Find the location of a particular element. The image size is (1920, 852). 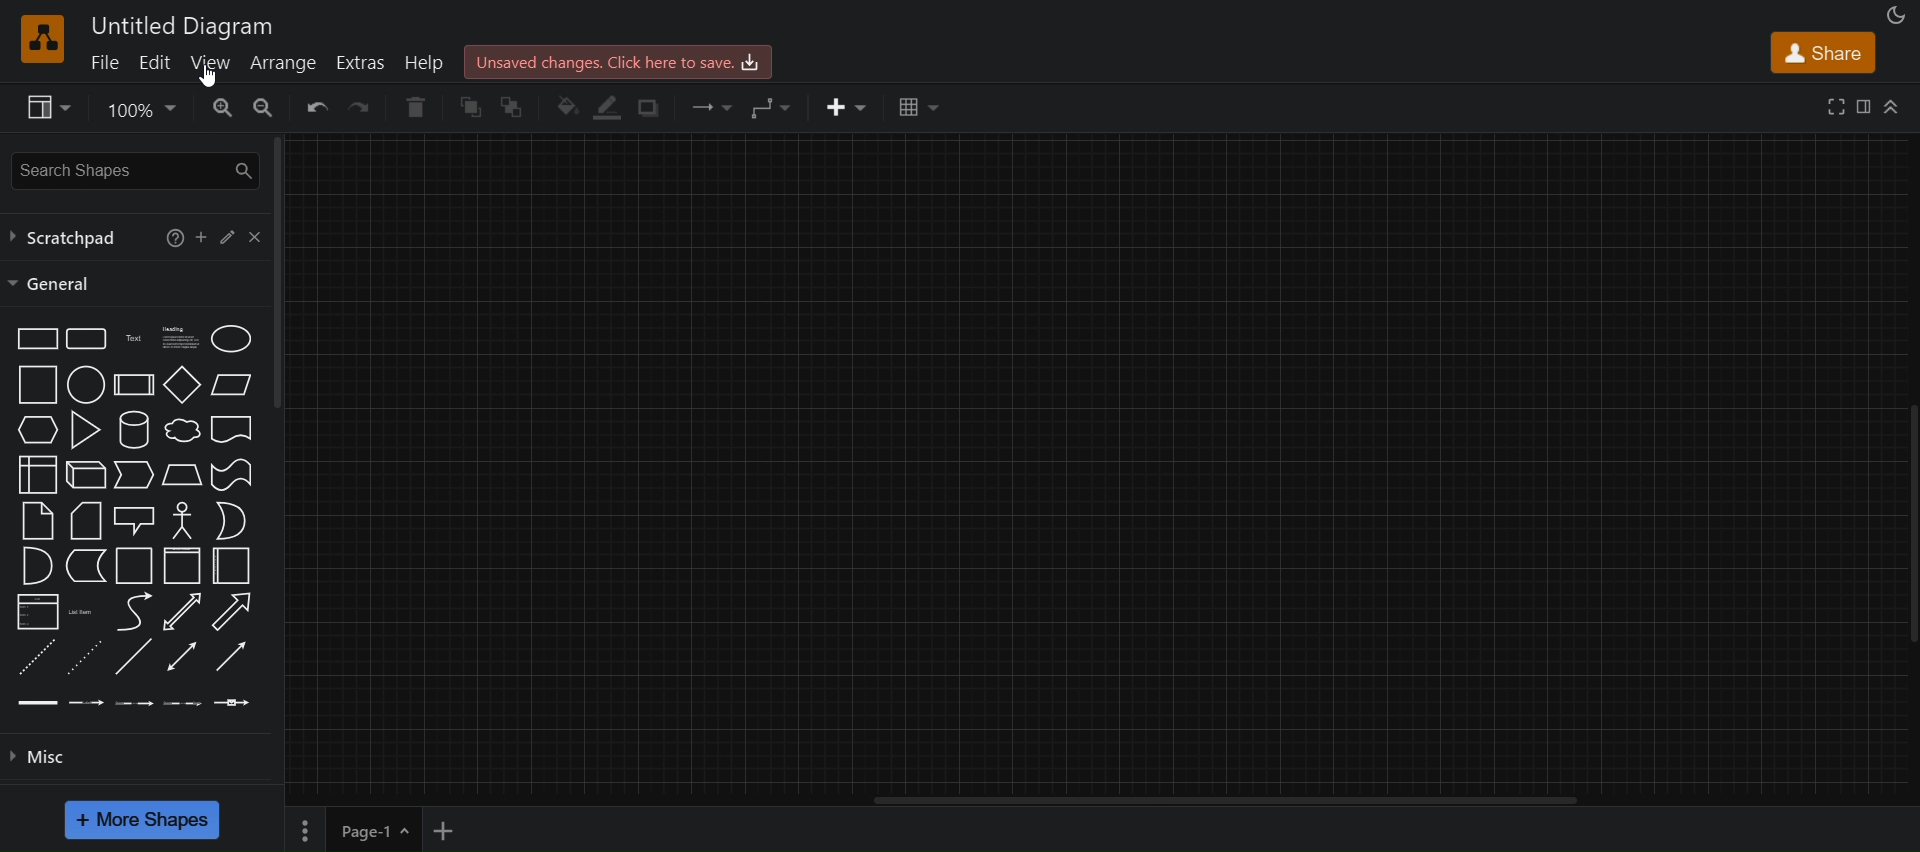

waypoints is located at coordinates (775, 105).